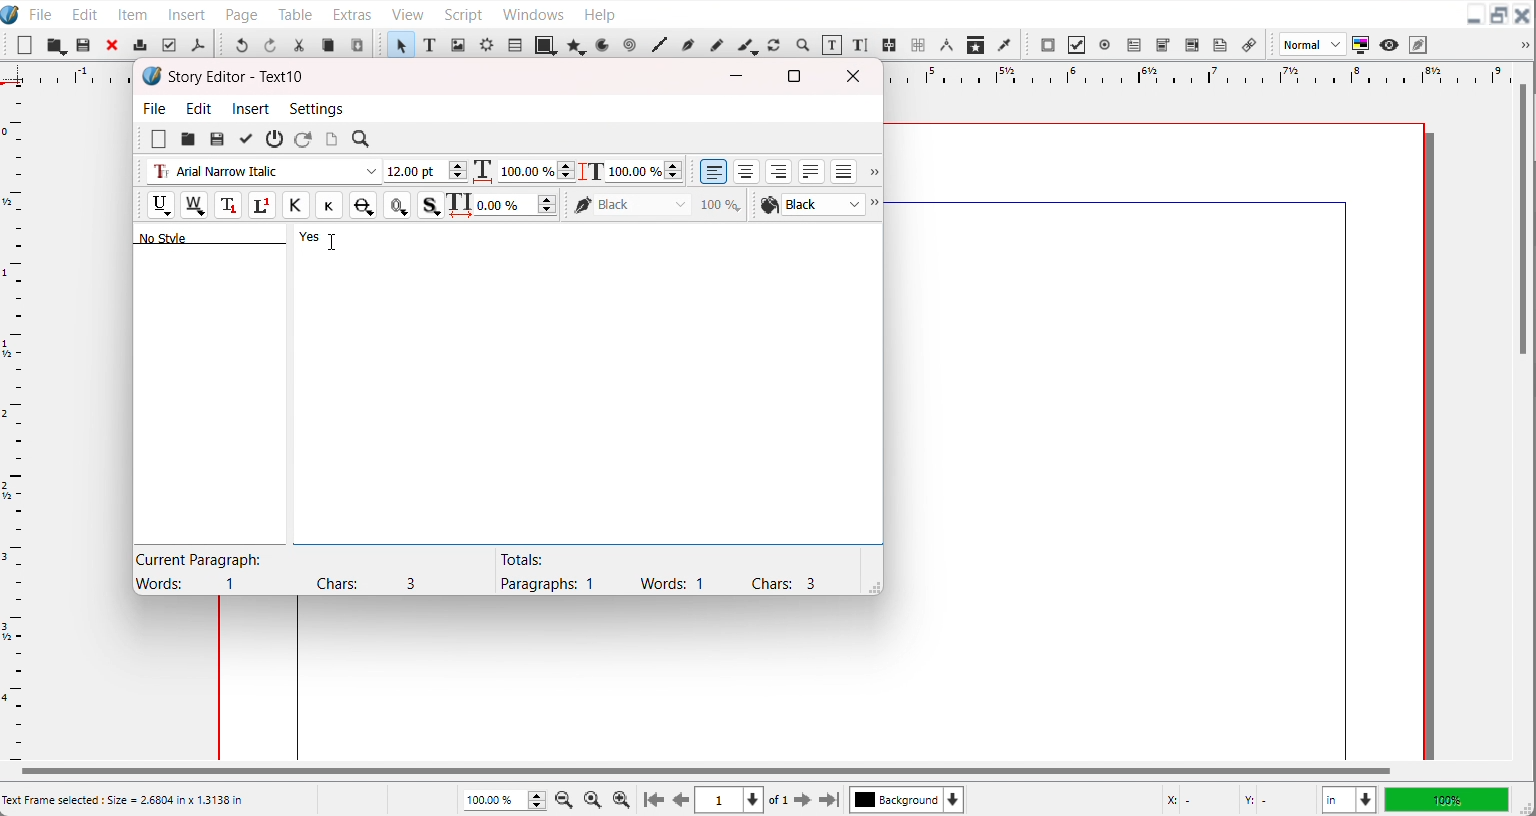 This screenshot has width=1536, height=816. What do you see at coordinates (14, 420) in the screenshot?
I see `Vertical Scale` at bounding box center [14, 420].